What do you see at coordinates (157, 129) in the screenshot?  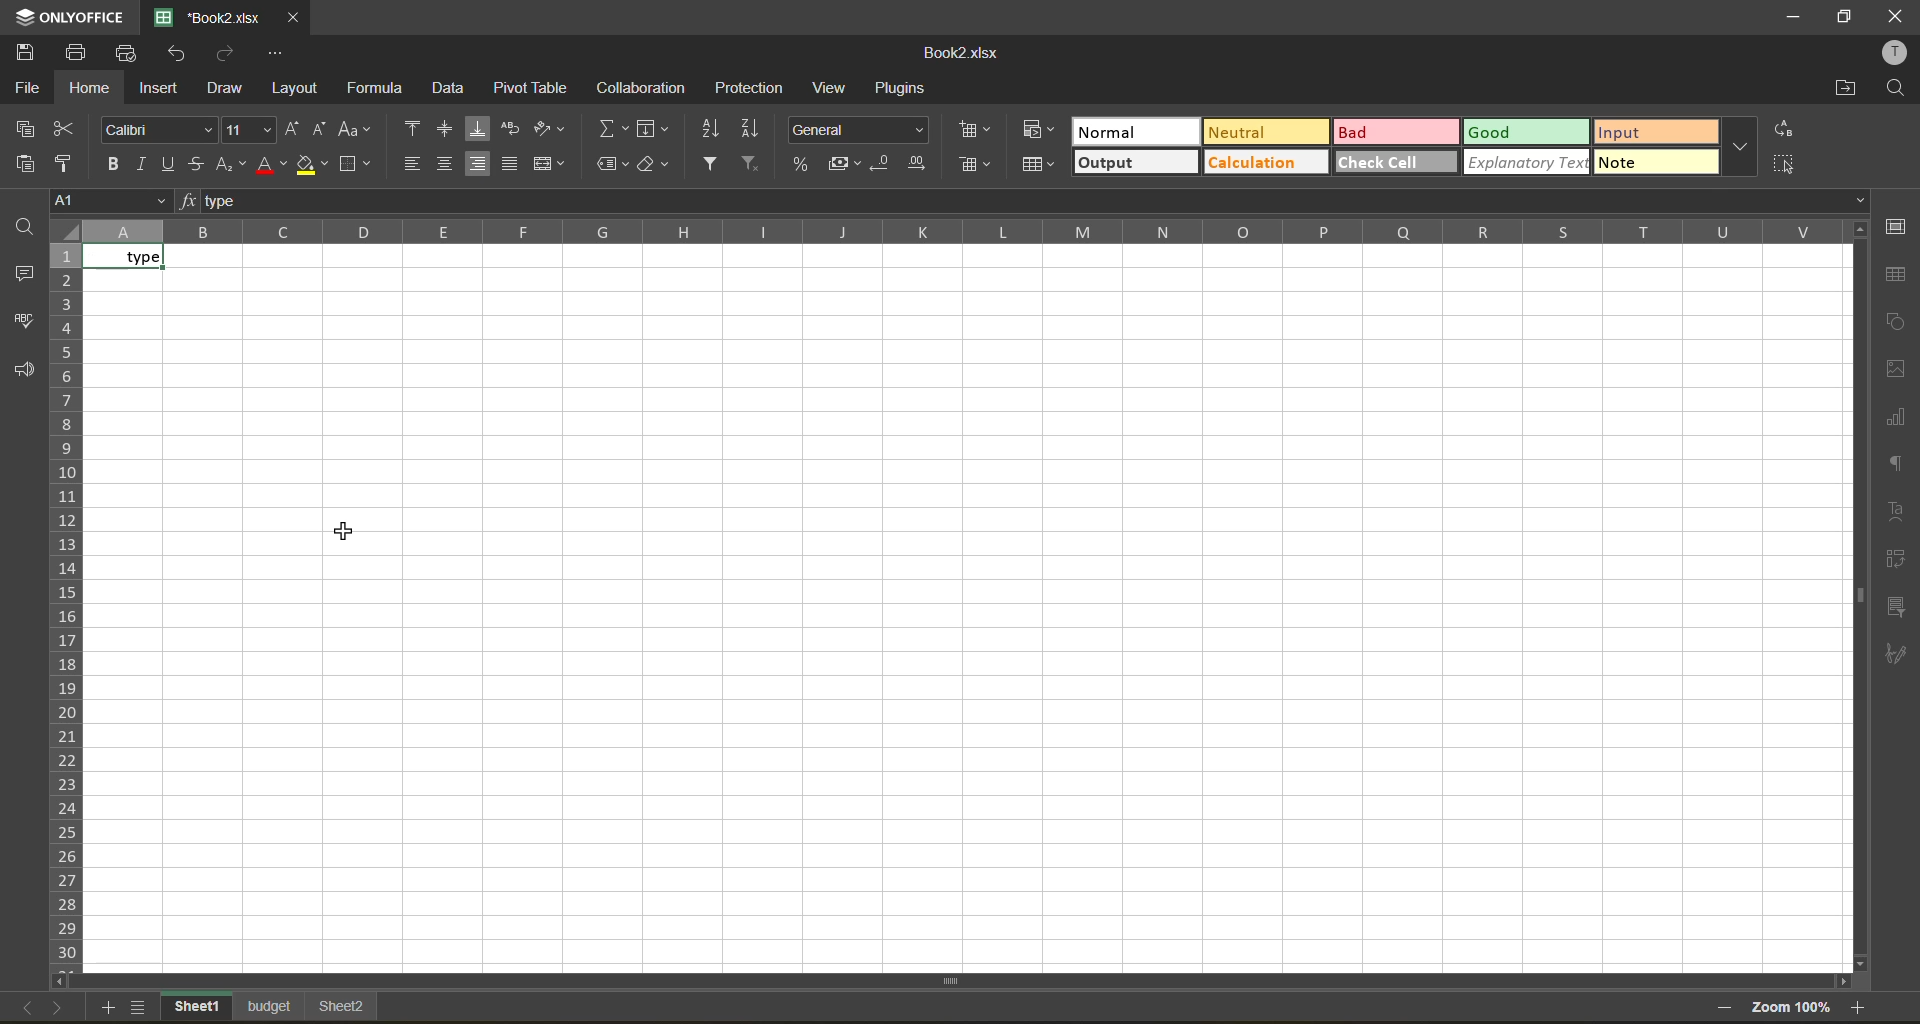 I see `font style` at bounding box center [157, 129].